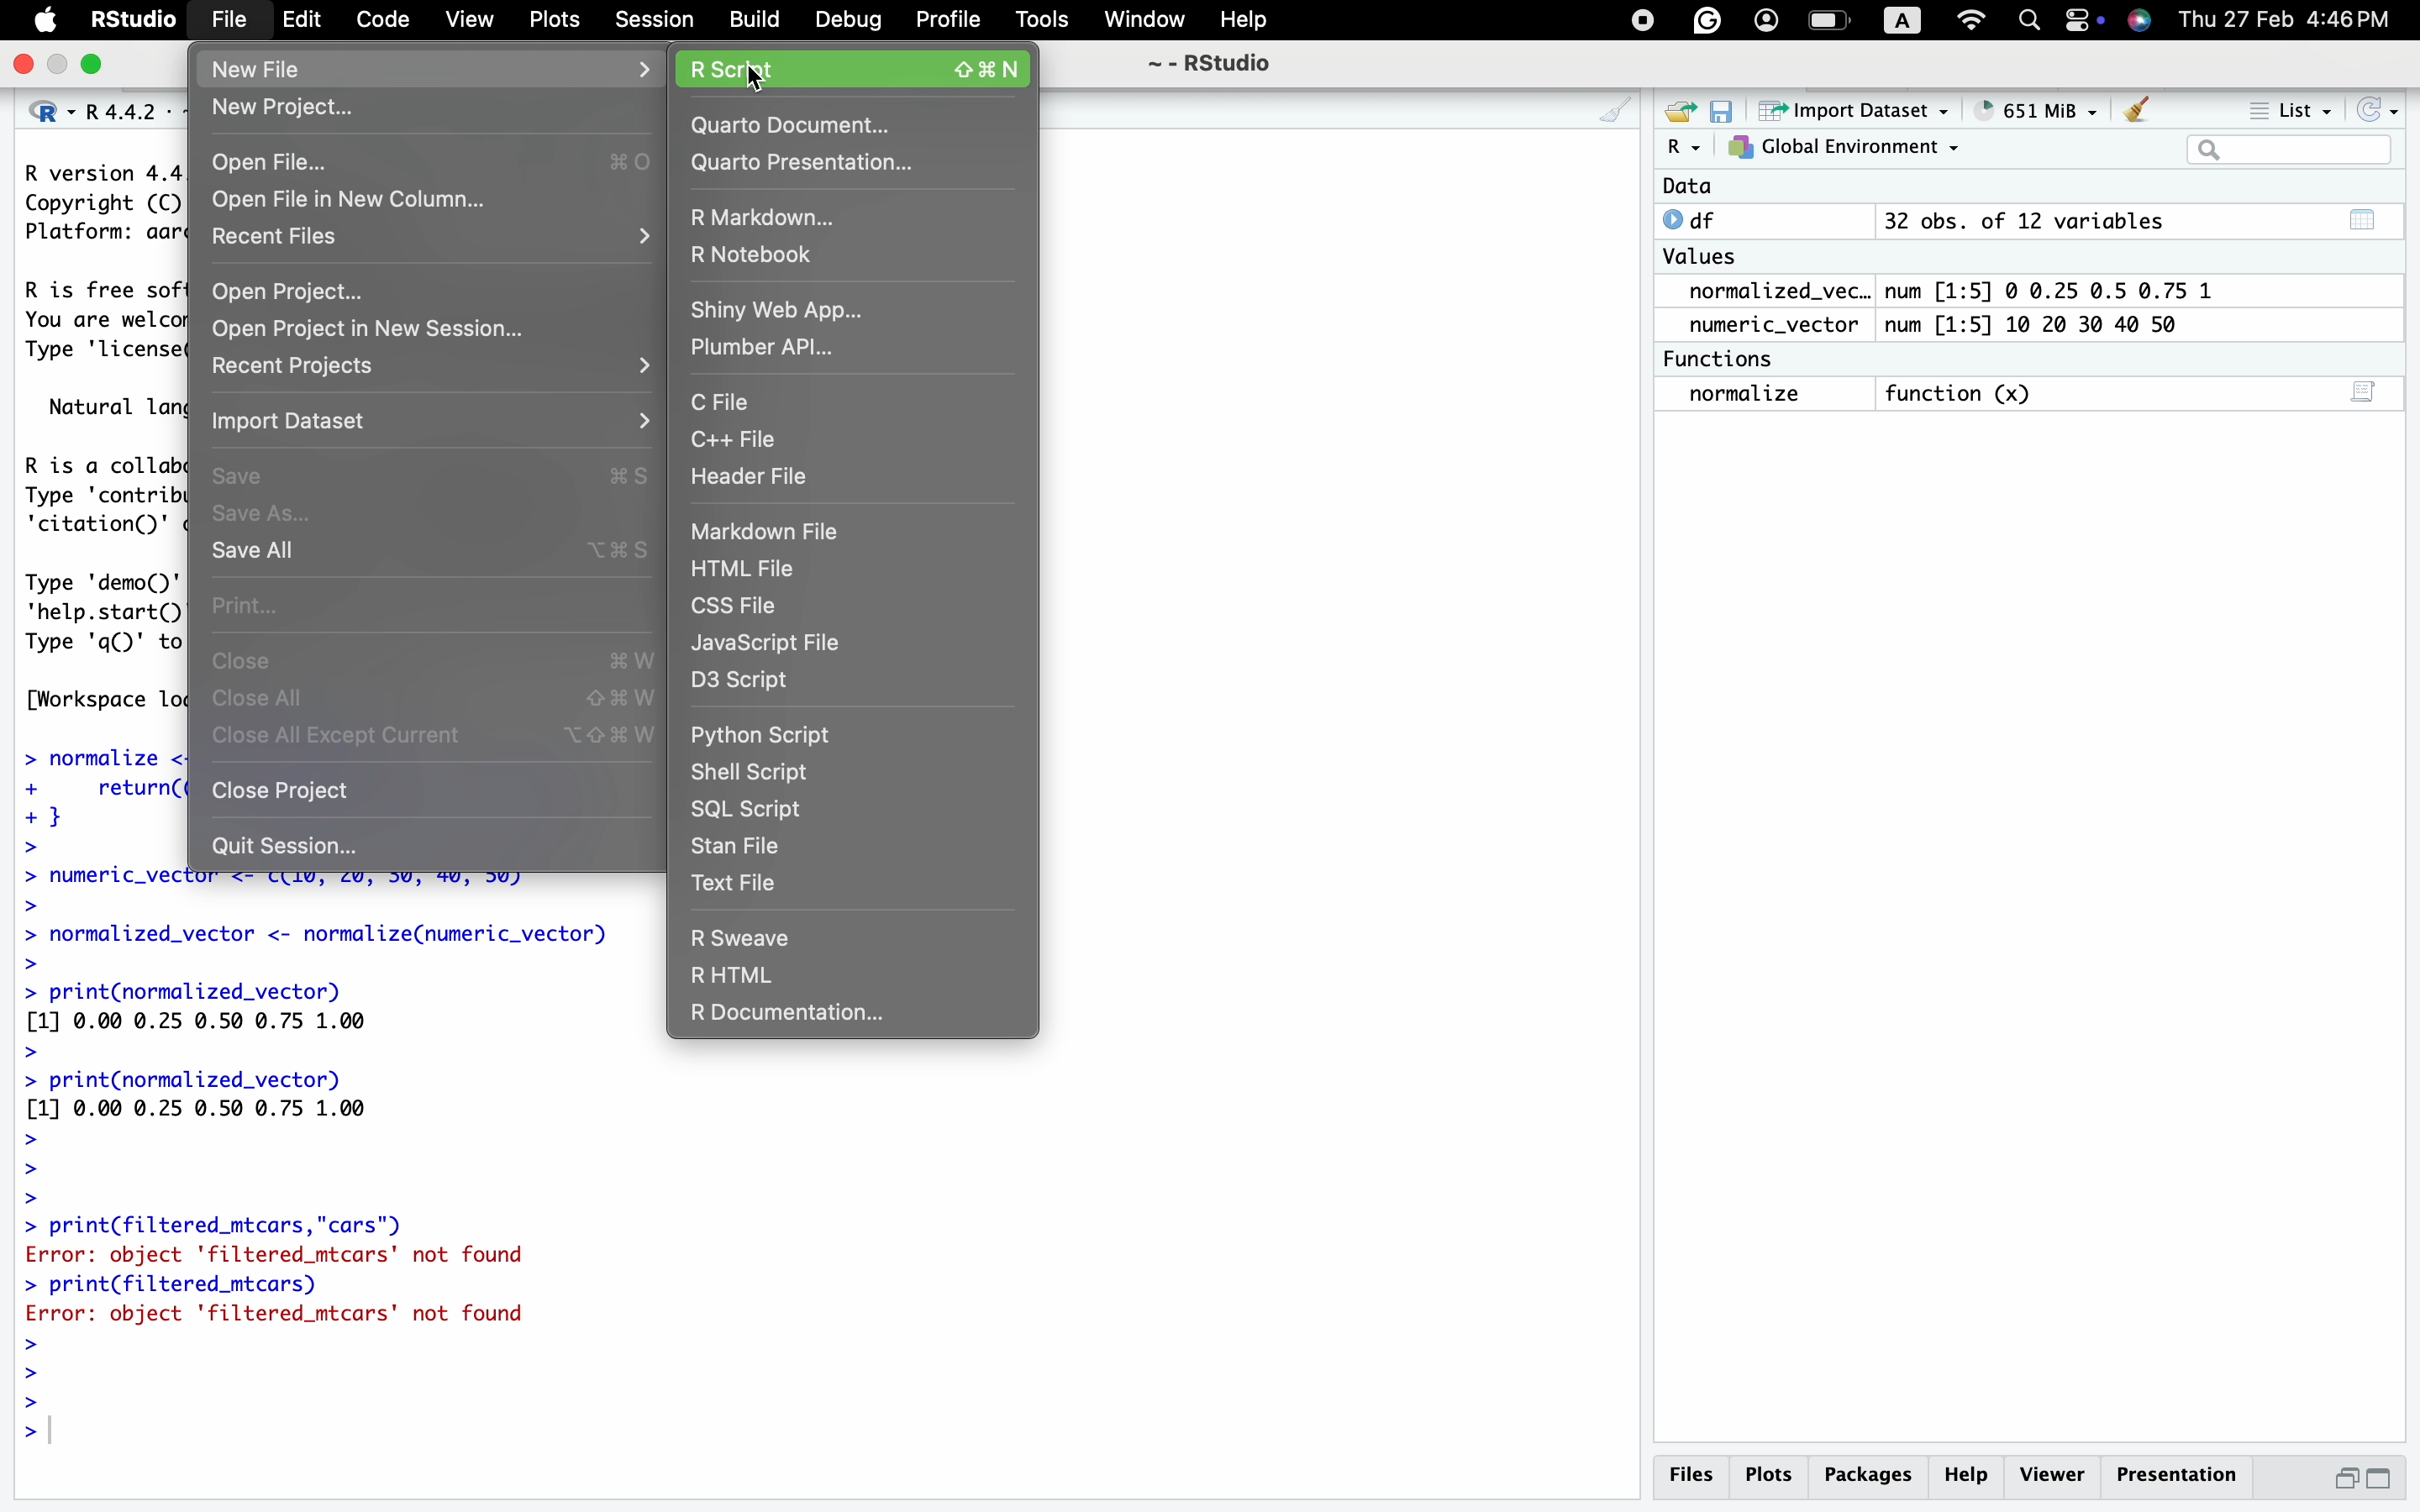 The width and height of the screenshot is (2420, 1512). I want to click on R Sweave, so click(778, 934).